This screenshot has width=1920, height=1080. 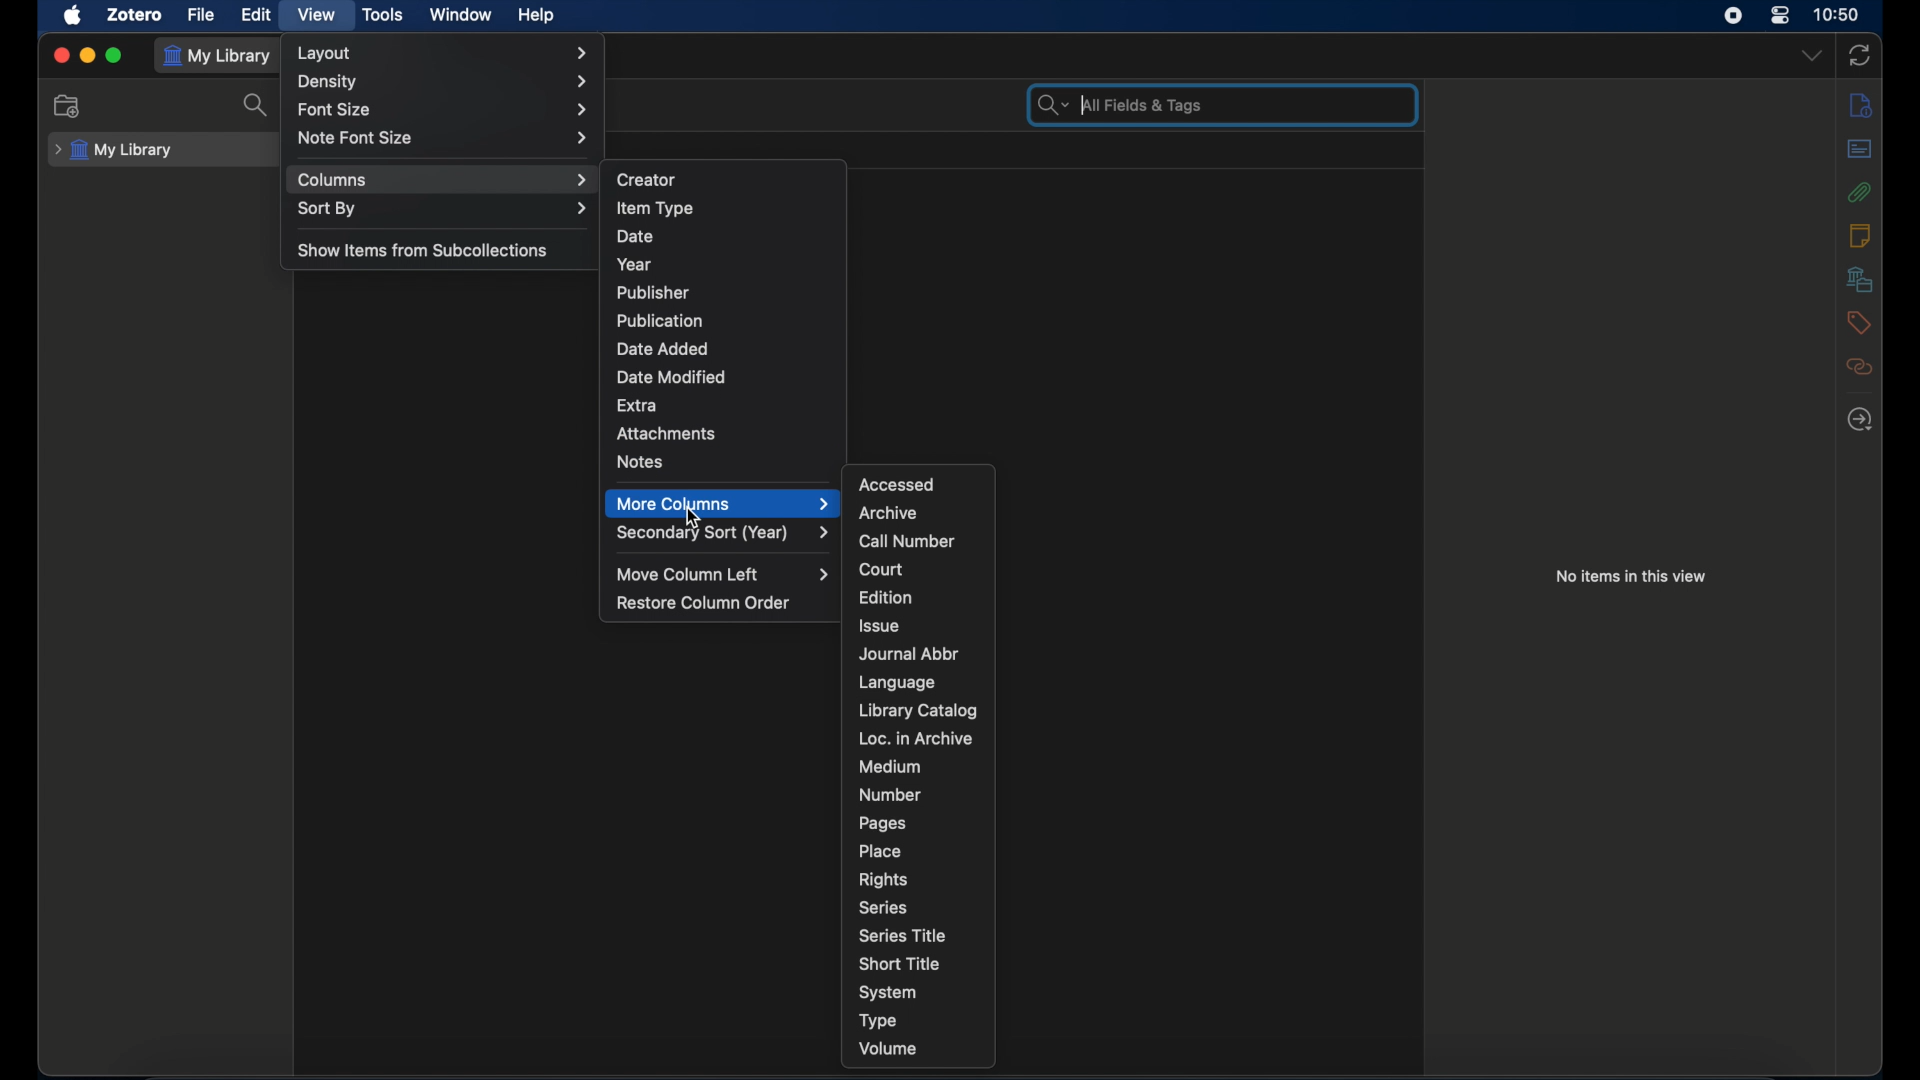 I want to click on screen recorder, so click(x=1732, y=16).